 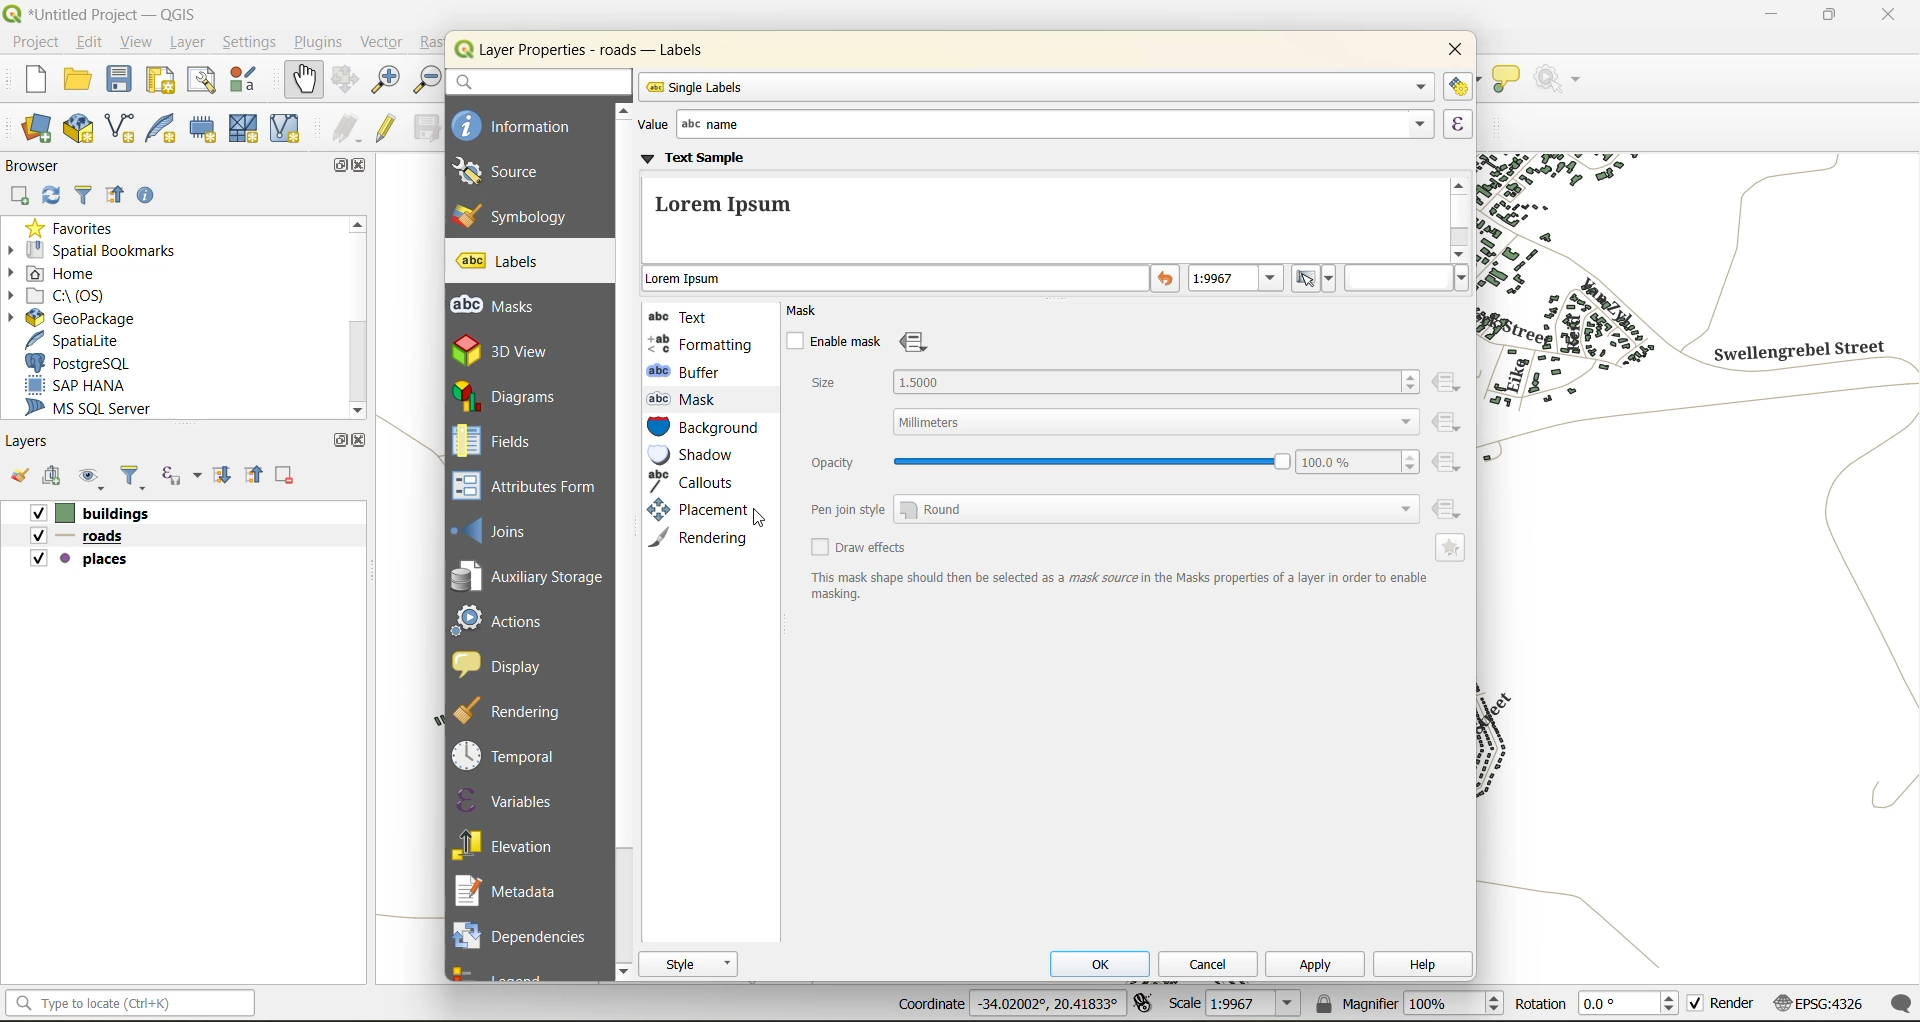 What do you see at coordinates (82, 321) in the screenshot?
I see `geopackage` at bounding box center [82, 321].